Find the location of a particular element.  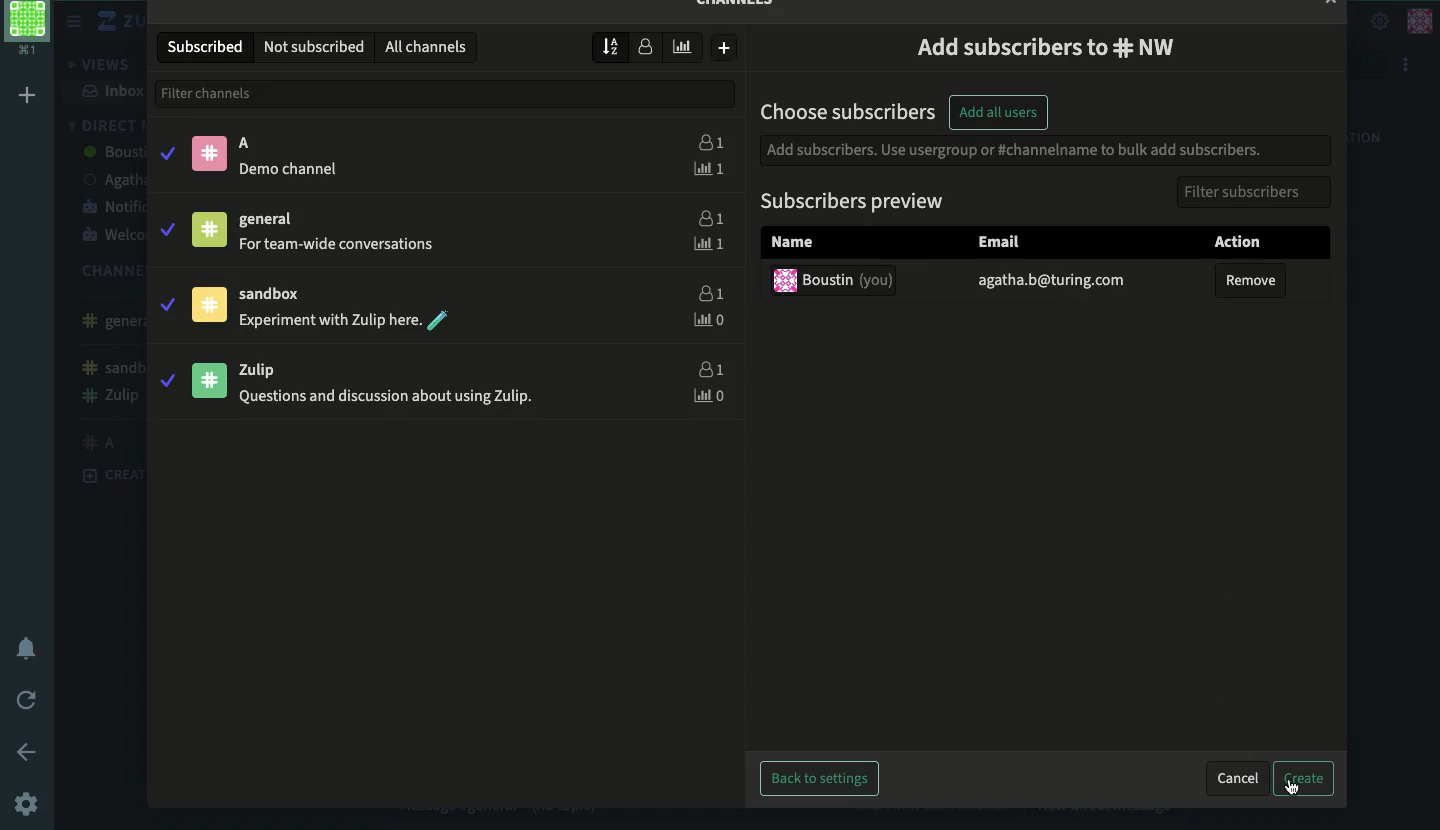

action is located at coordinates (1246, 240).